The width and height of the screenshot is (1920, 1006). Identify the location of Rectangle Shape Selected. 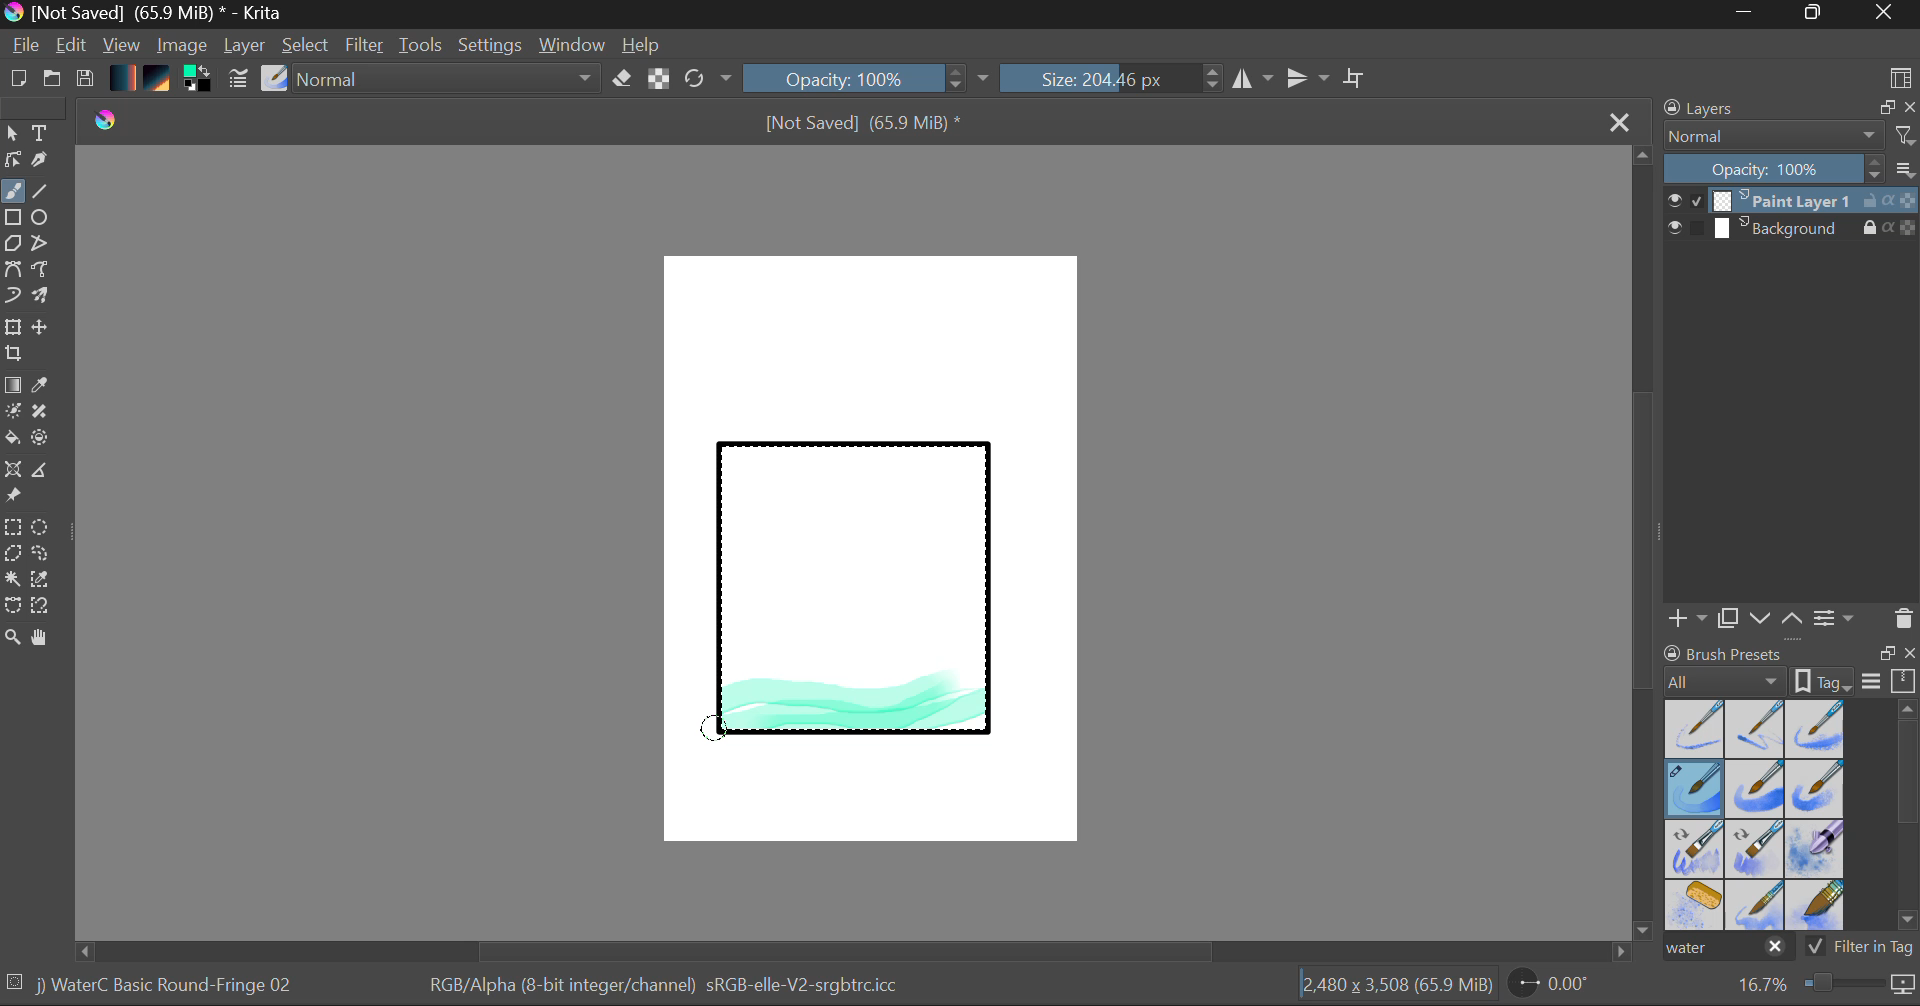
(856, 608).